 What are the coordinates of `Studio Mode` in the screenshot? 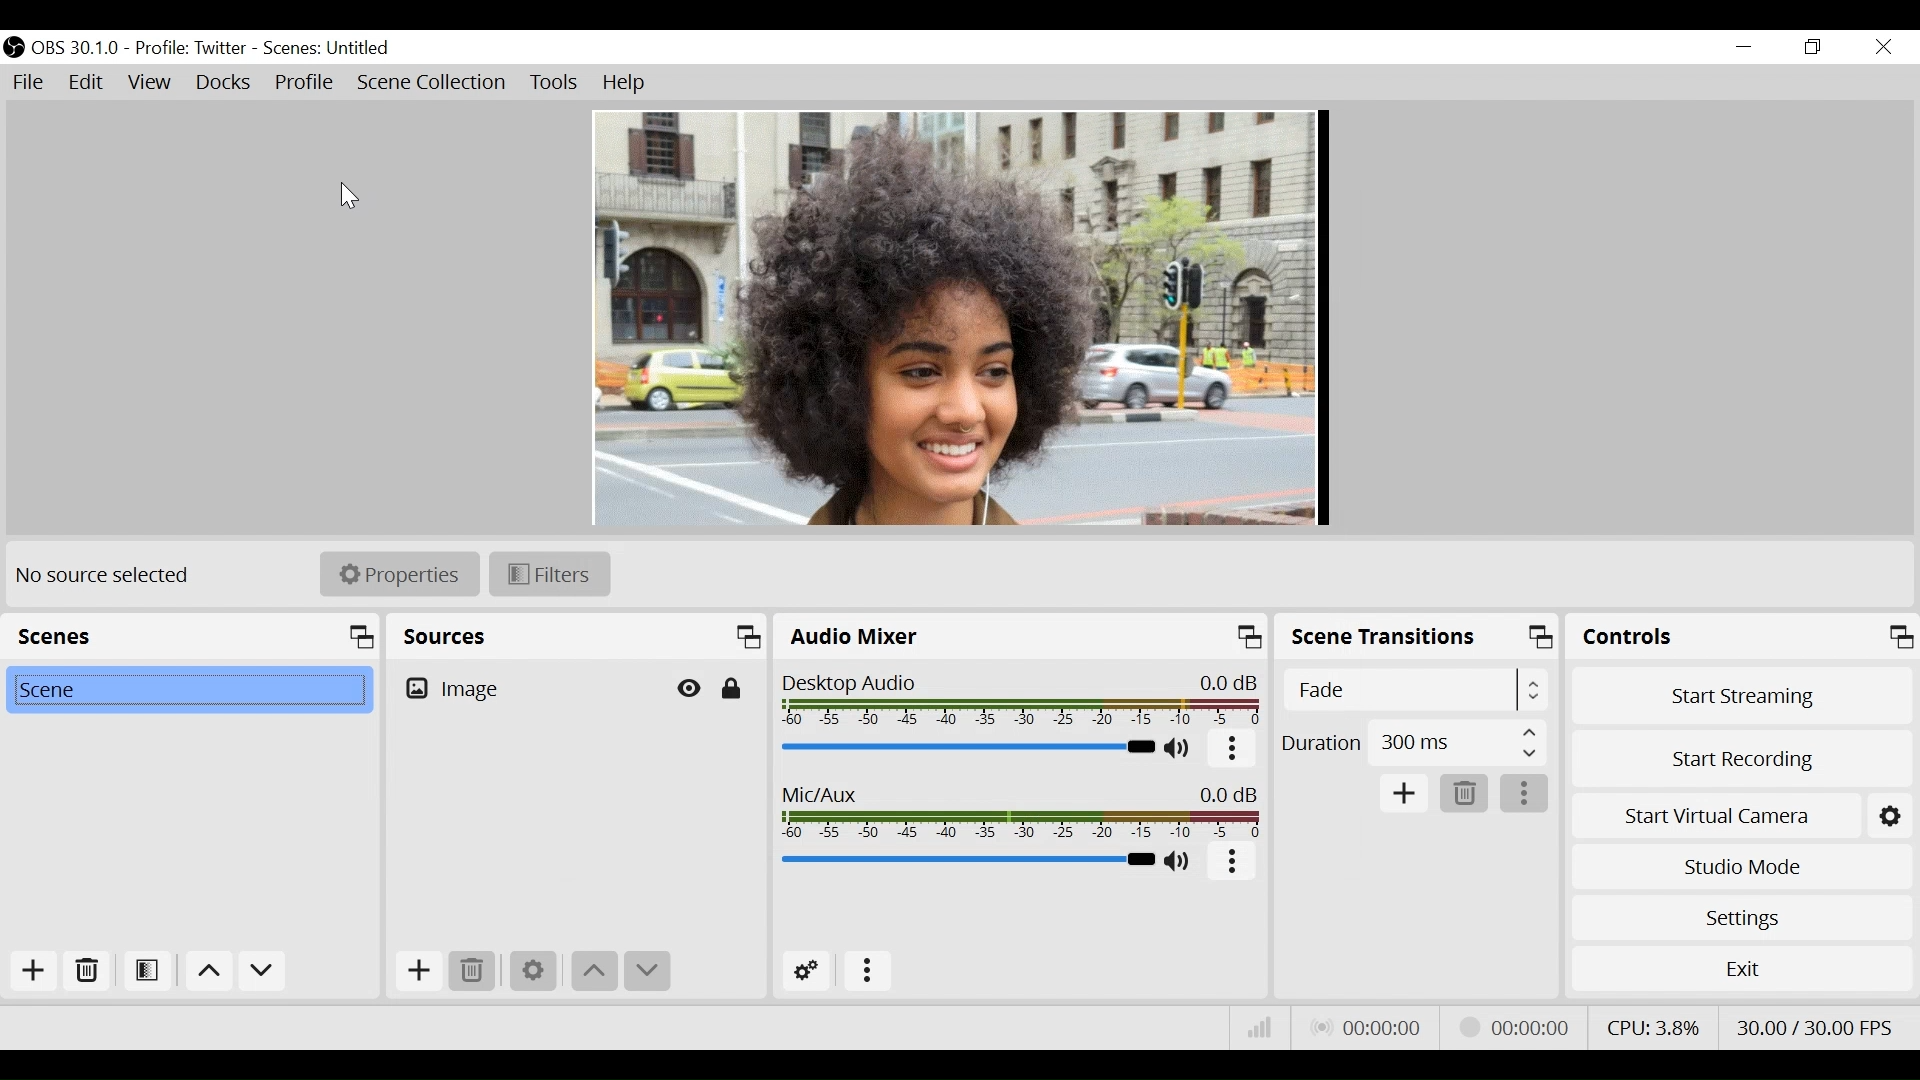 It's located at (1738, 869).